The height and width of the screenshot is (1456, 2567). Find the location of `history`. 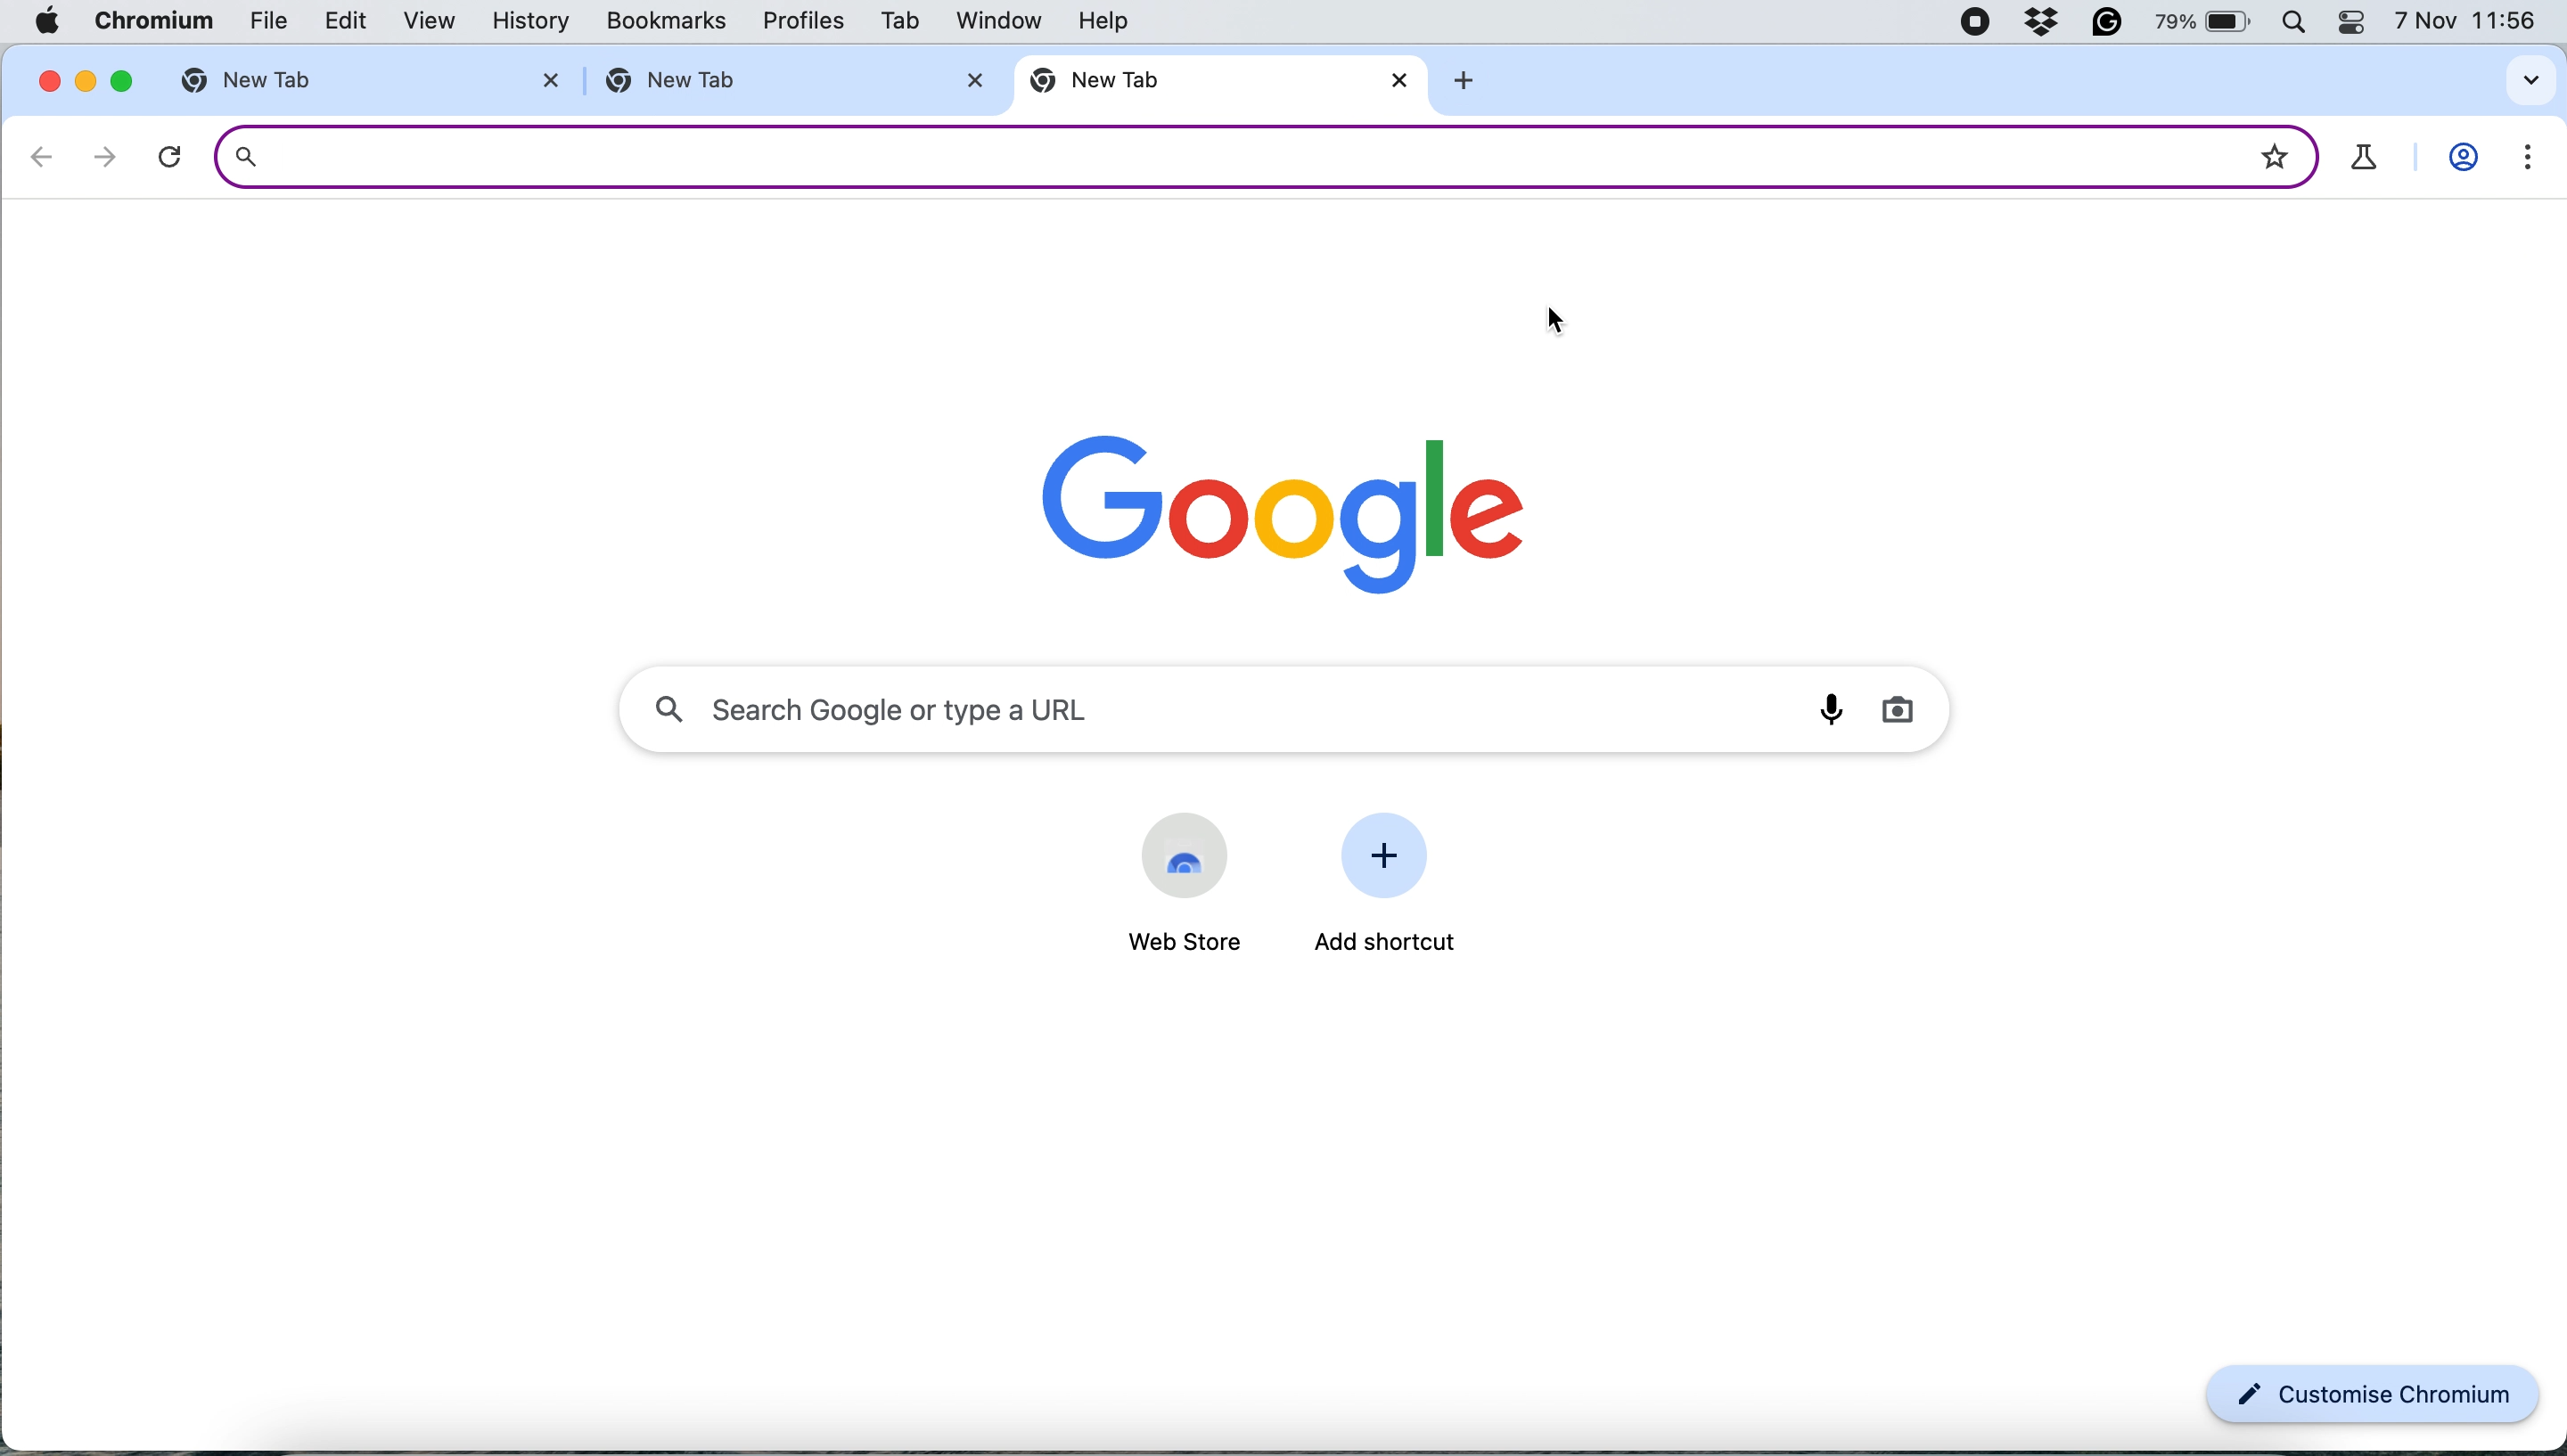

history is located at coordinates (537, 20).